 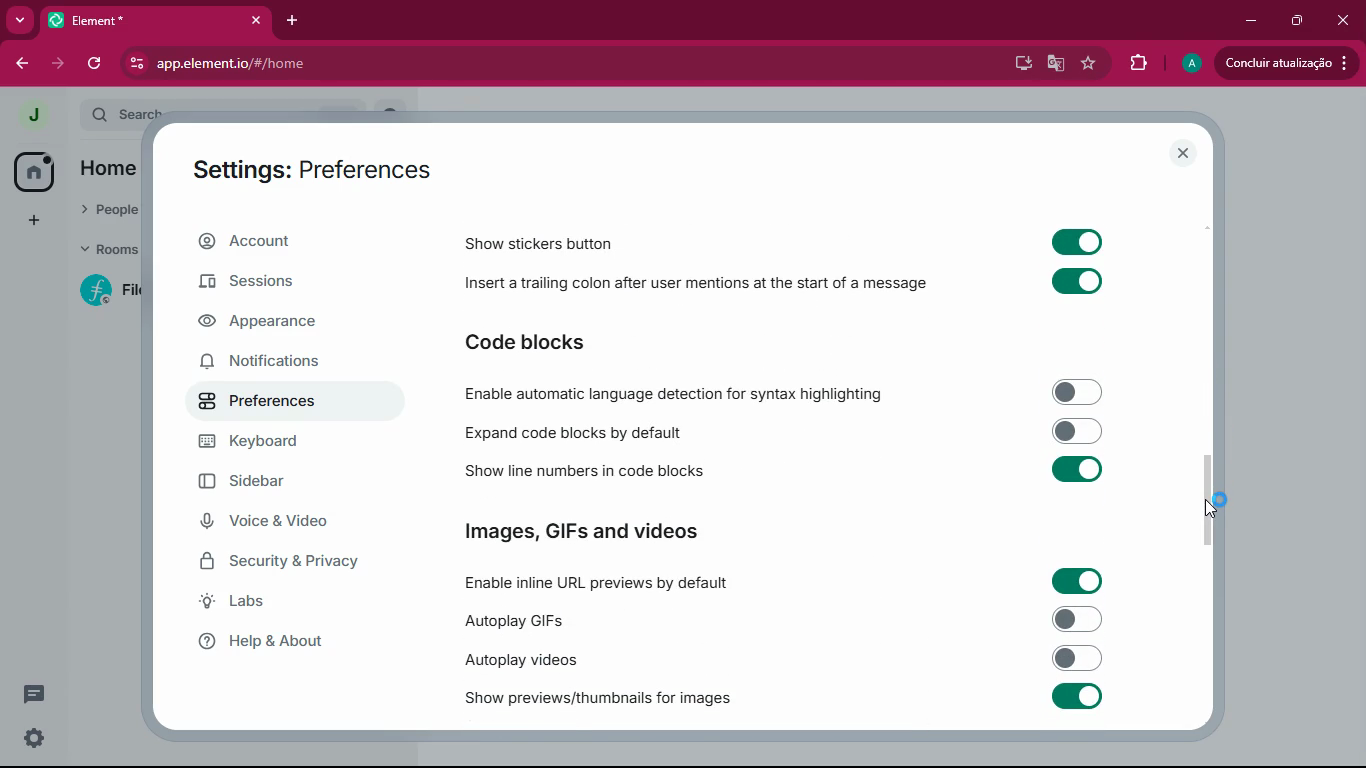 I want to click on refresh, so click(x=92, y=64).